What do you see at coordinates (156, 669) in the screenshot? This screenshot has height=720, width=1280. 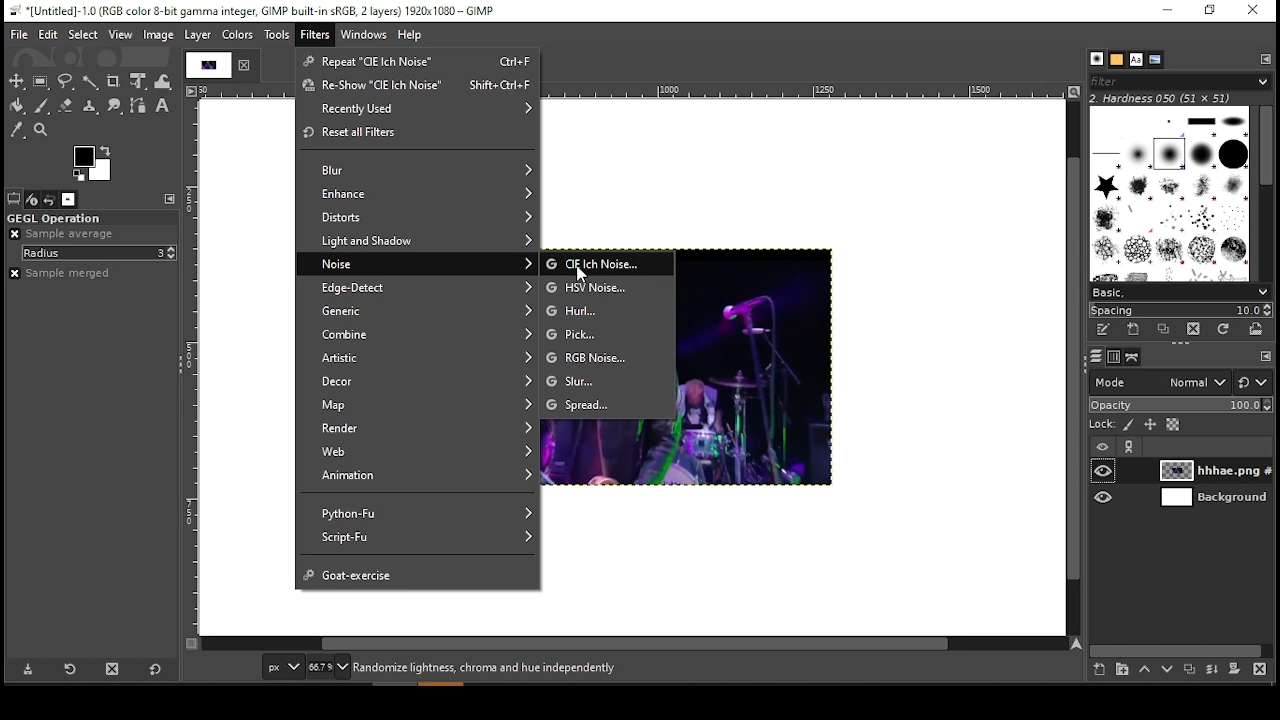 I see `restore to defaults` at bounding box center [156, 669].